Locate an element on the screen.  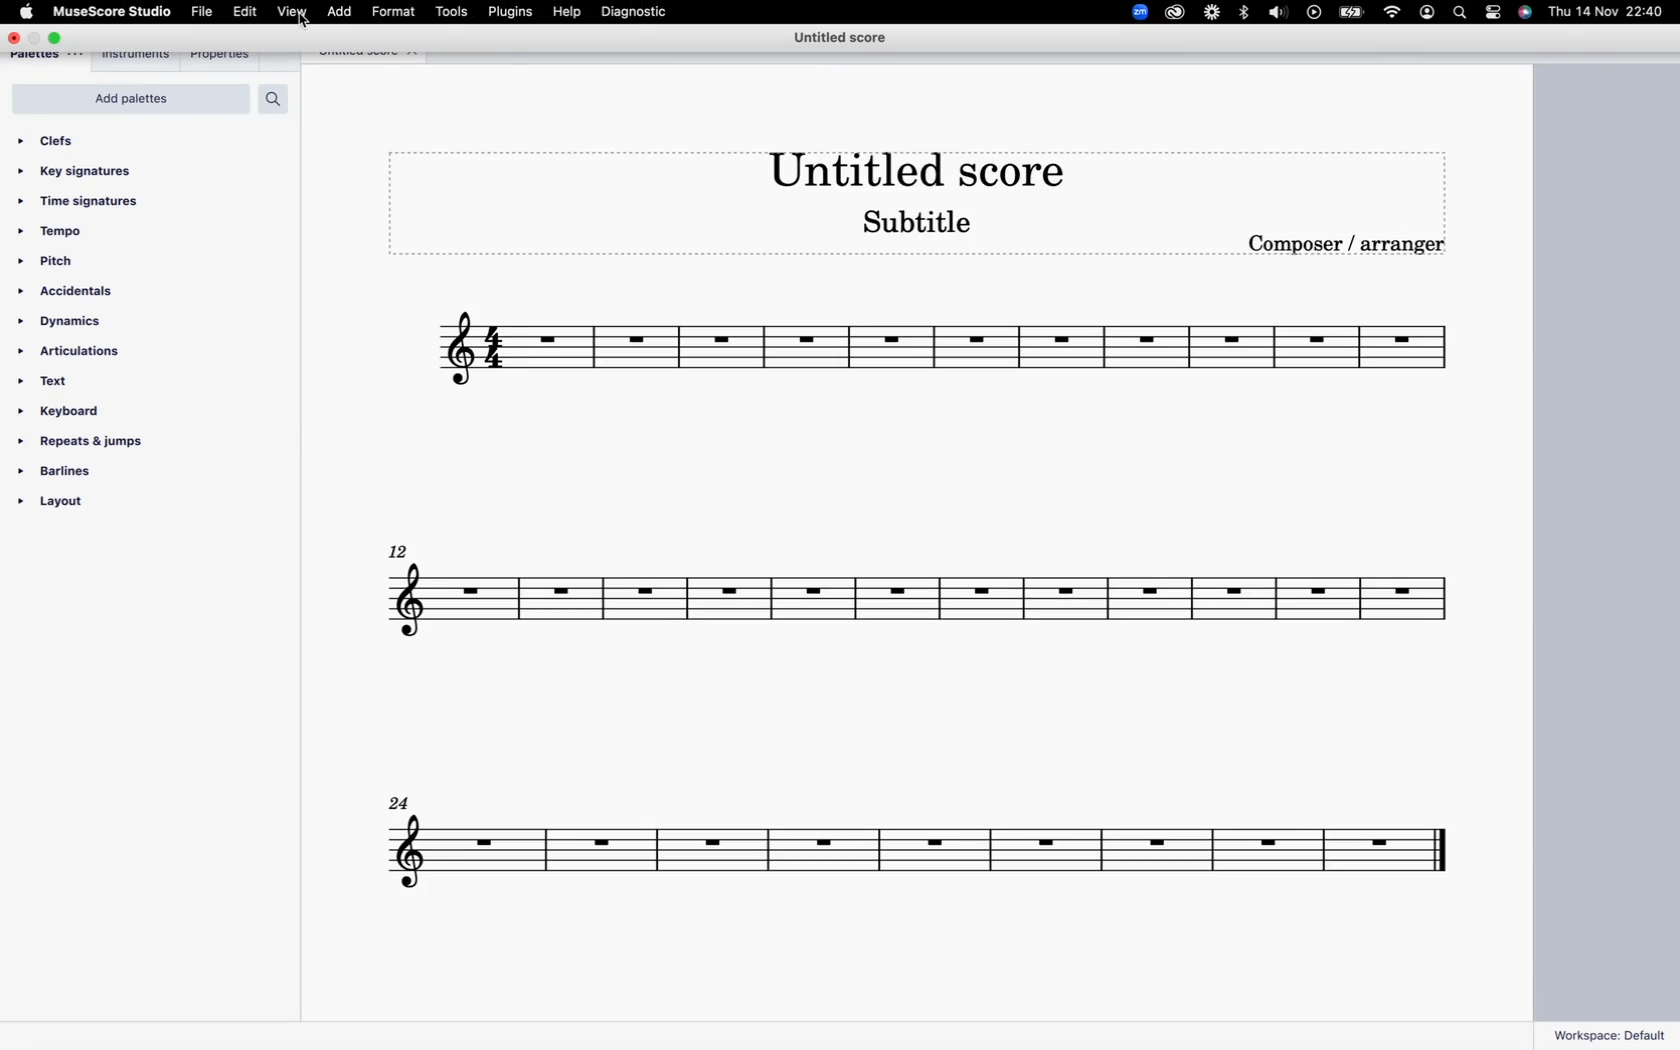
score title is located at coordinates (910, 164).